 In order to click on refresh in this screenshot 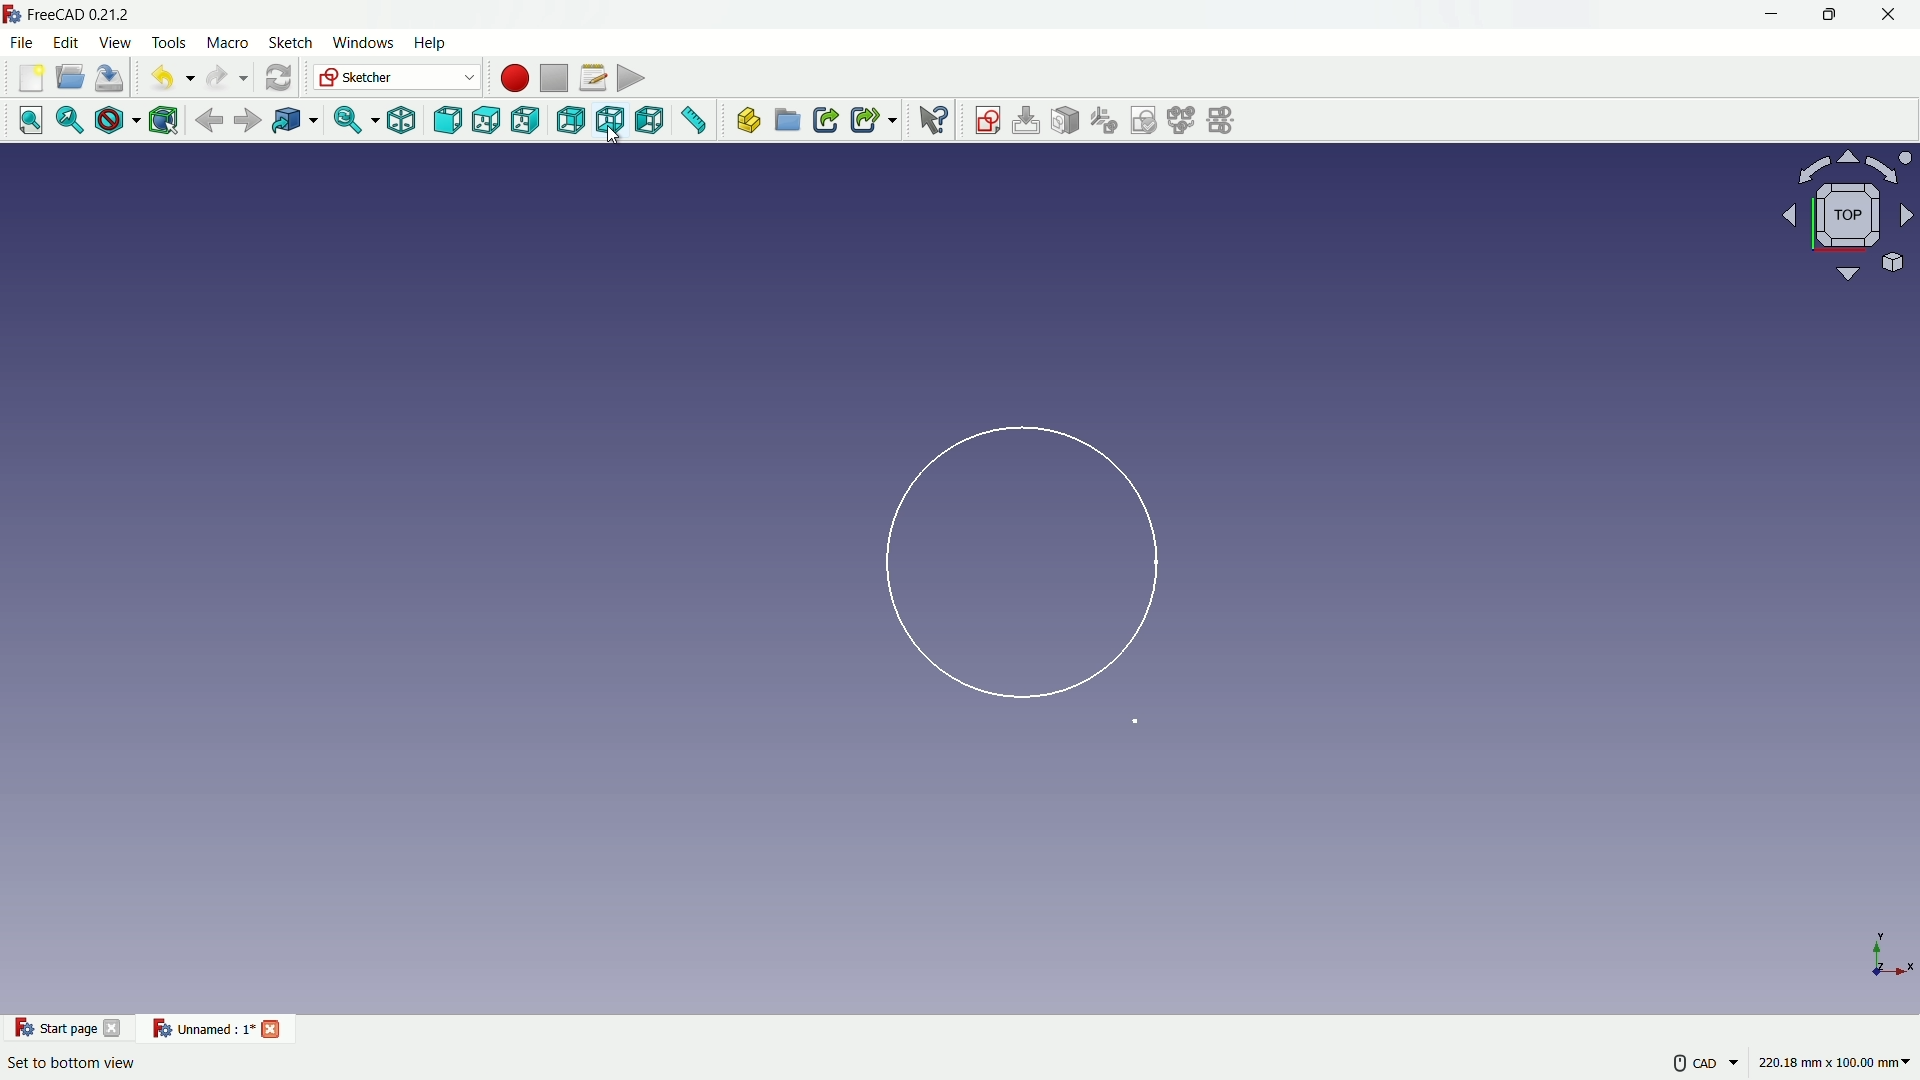, I will do `click(277, 77)`.